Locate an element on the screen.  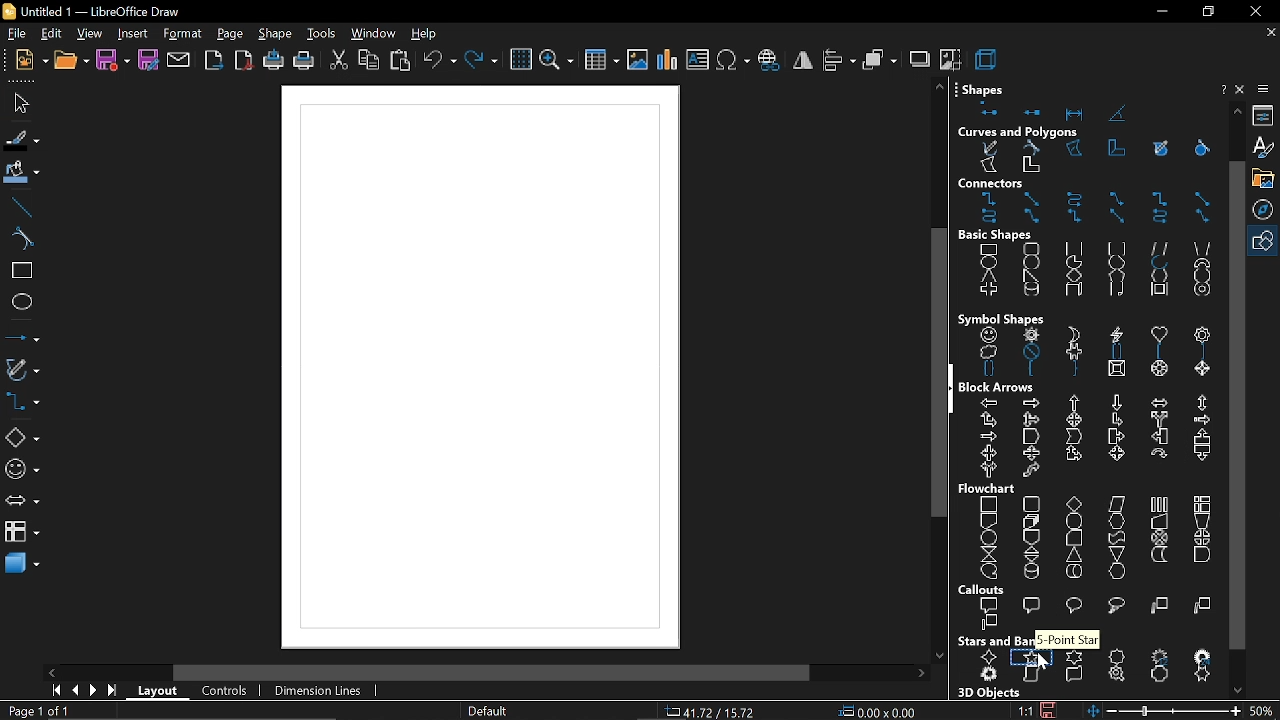
vertical scrollbar is located at coordinates (1237, 405).